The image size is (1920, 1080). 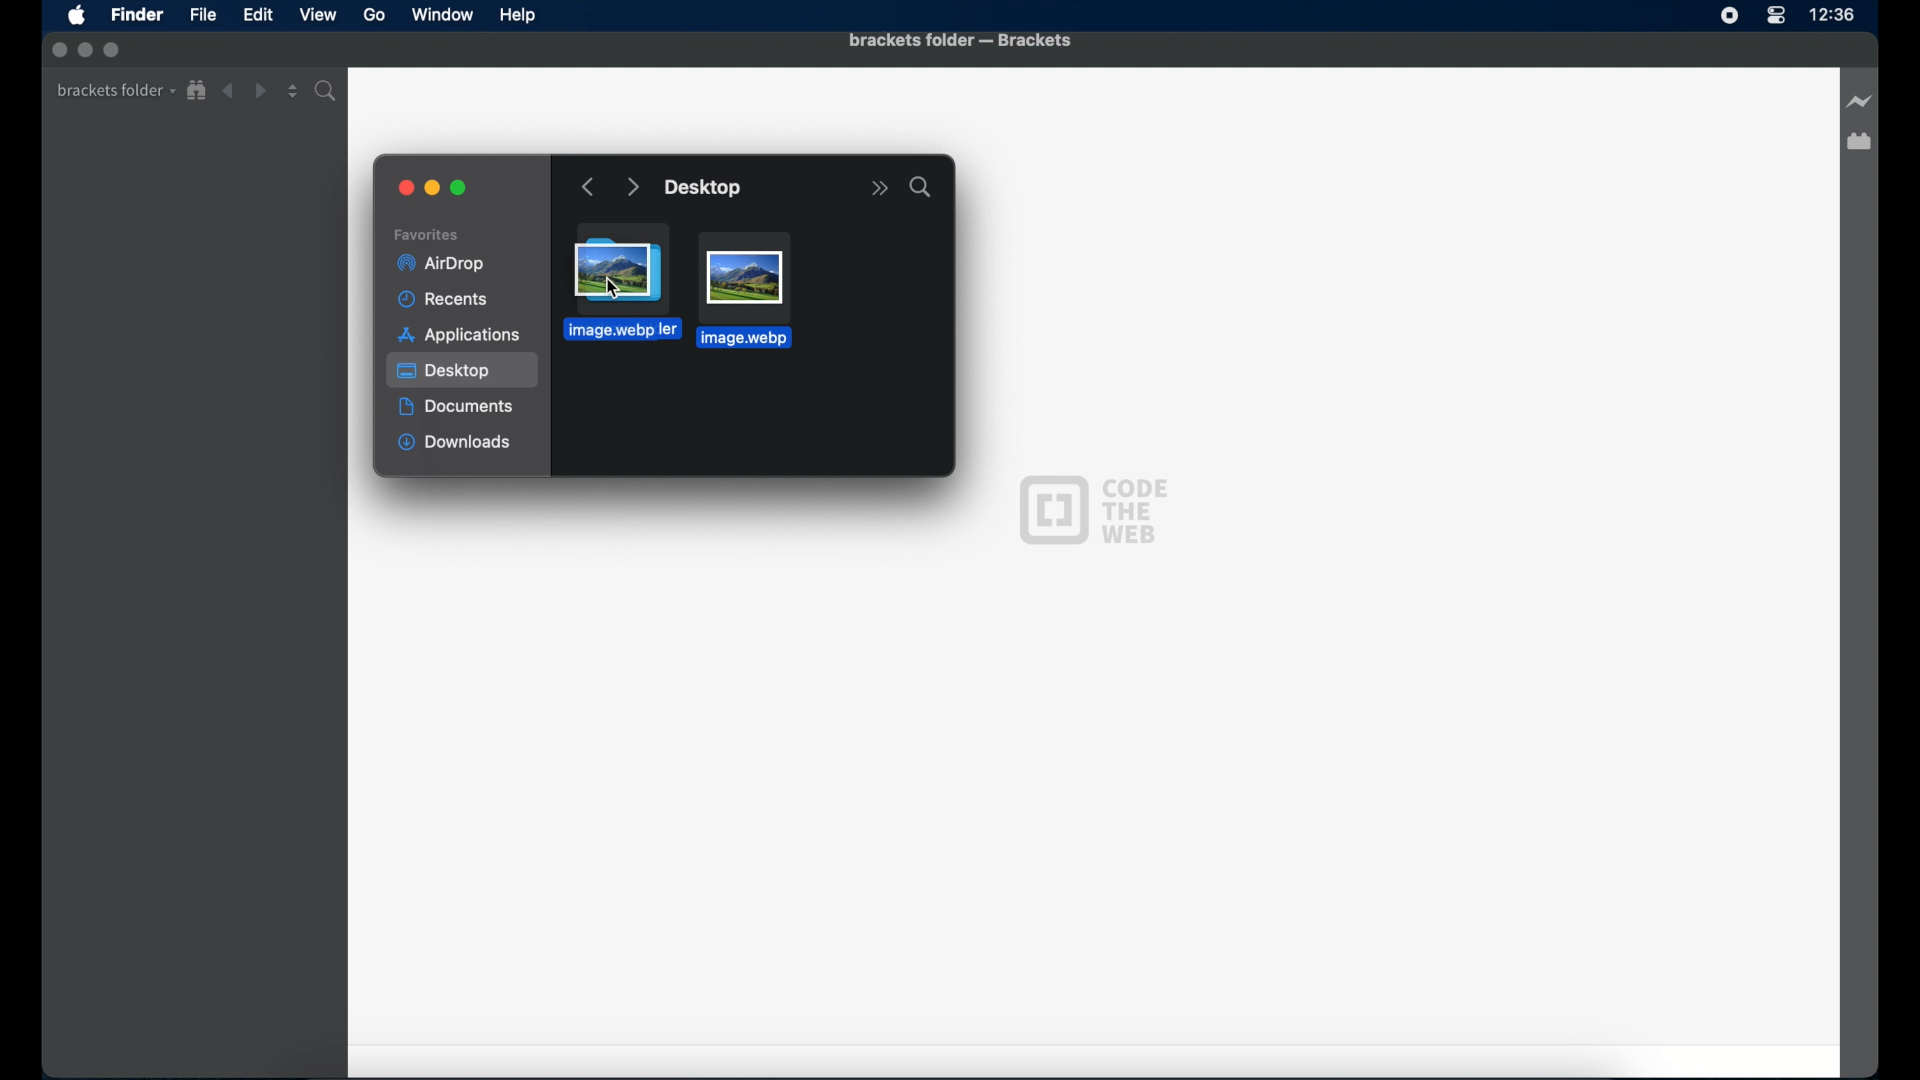 I want to click on documents, so click(x=457, y=407).